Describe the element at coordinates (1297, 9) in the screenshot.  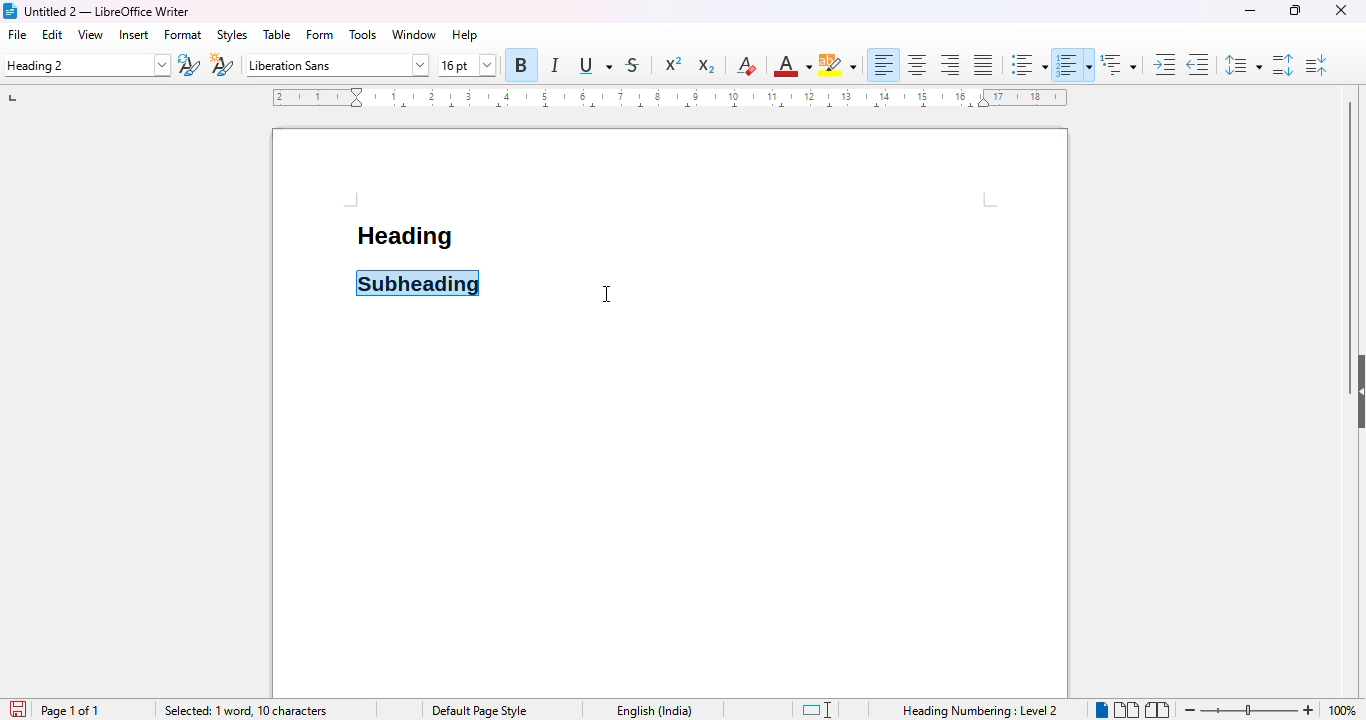
I see `maximize` at that location.